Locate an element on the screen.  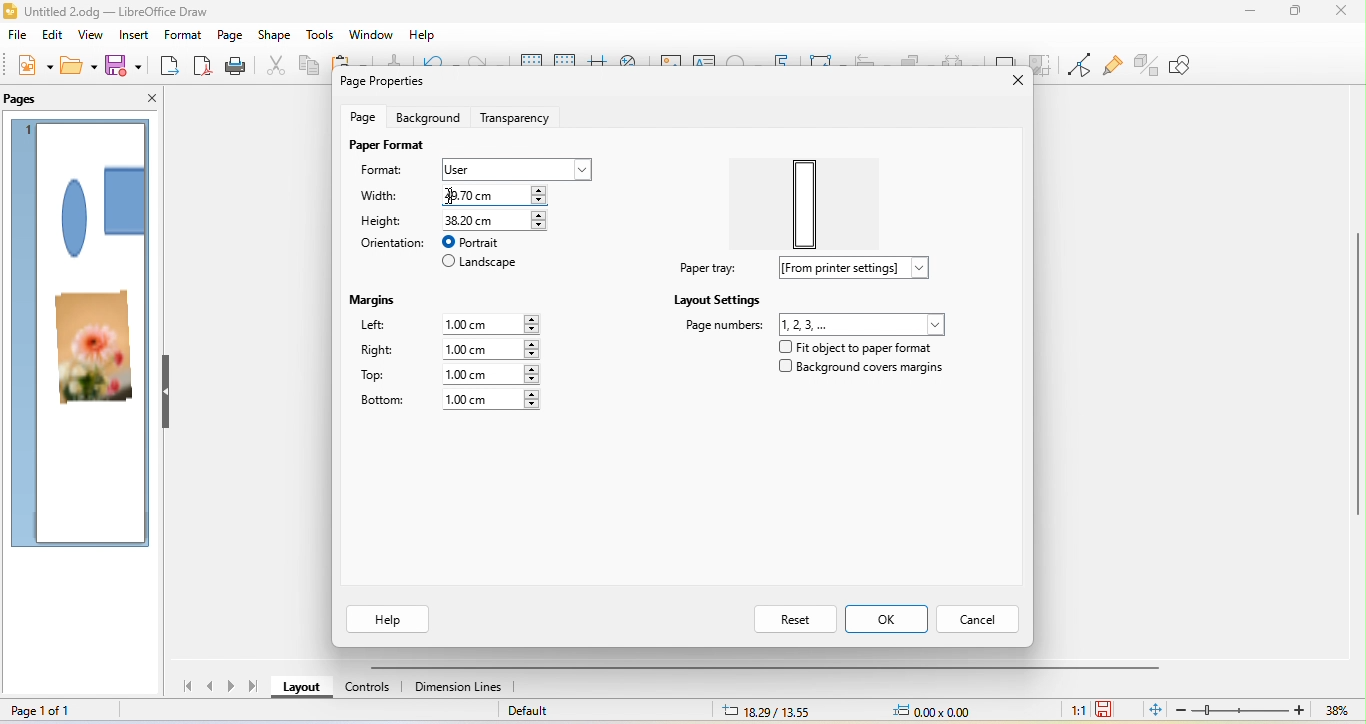
special character is located at coordinates (745, 61).